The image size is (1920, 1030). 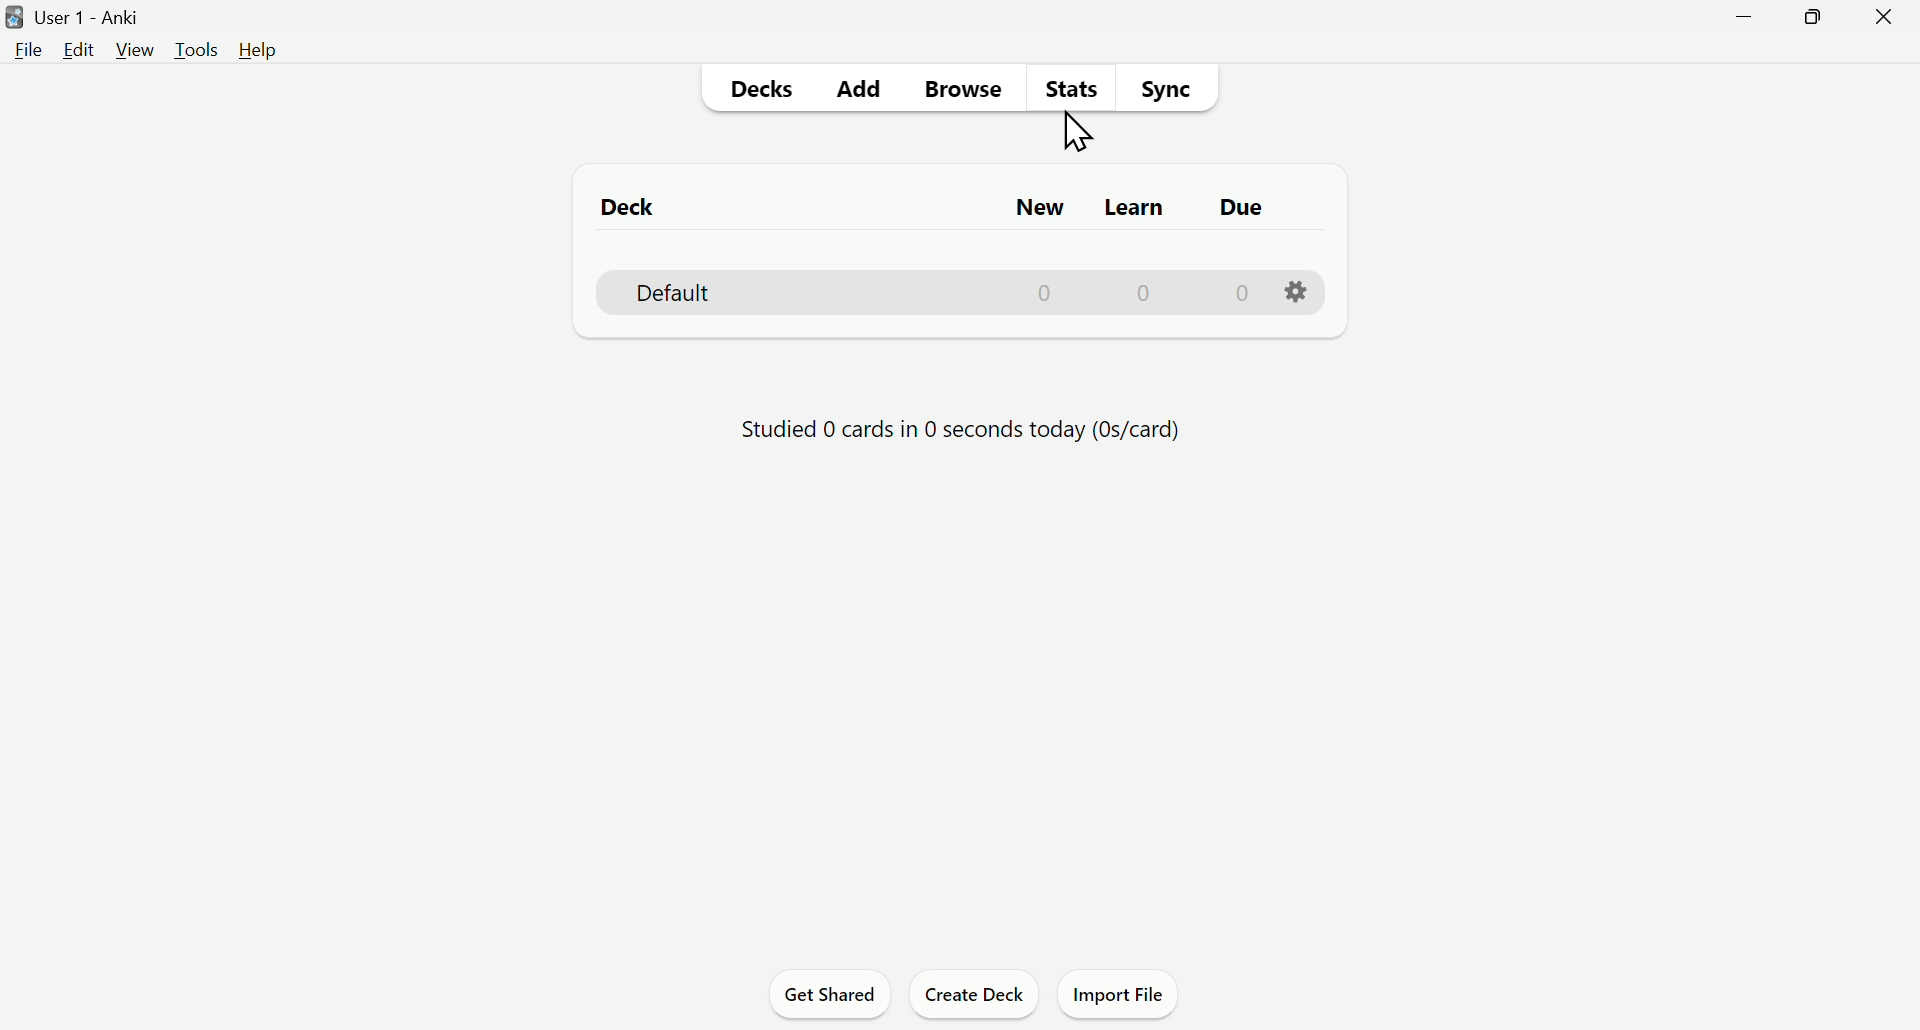 I want to click on Browse, so click(x=952, y=90).